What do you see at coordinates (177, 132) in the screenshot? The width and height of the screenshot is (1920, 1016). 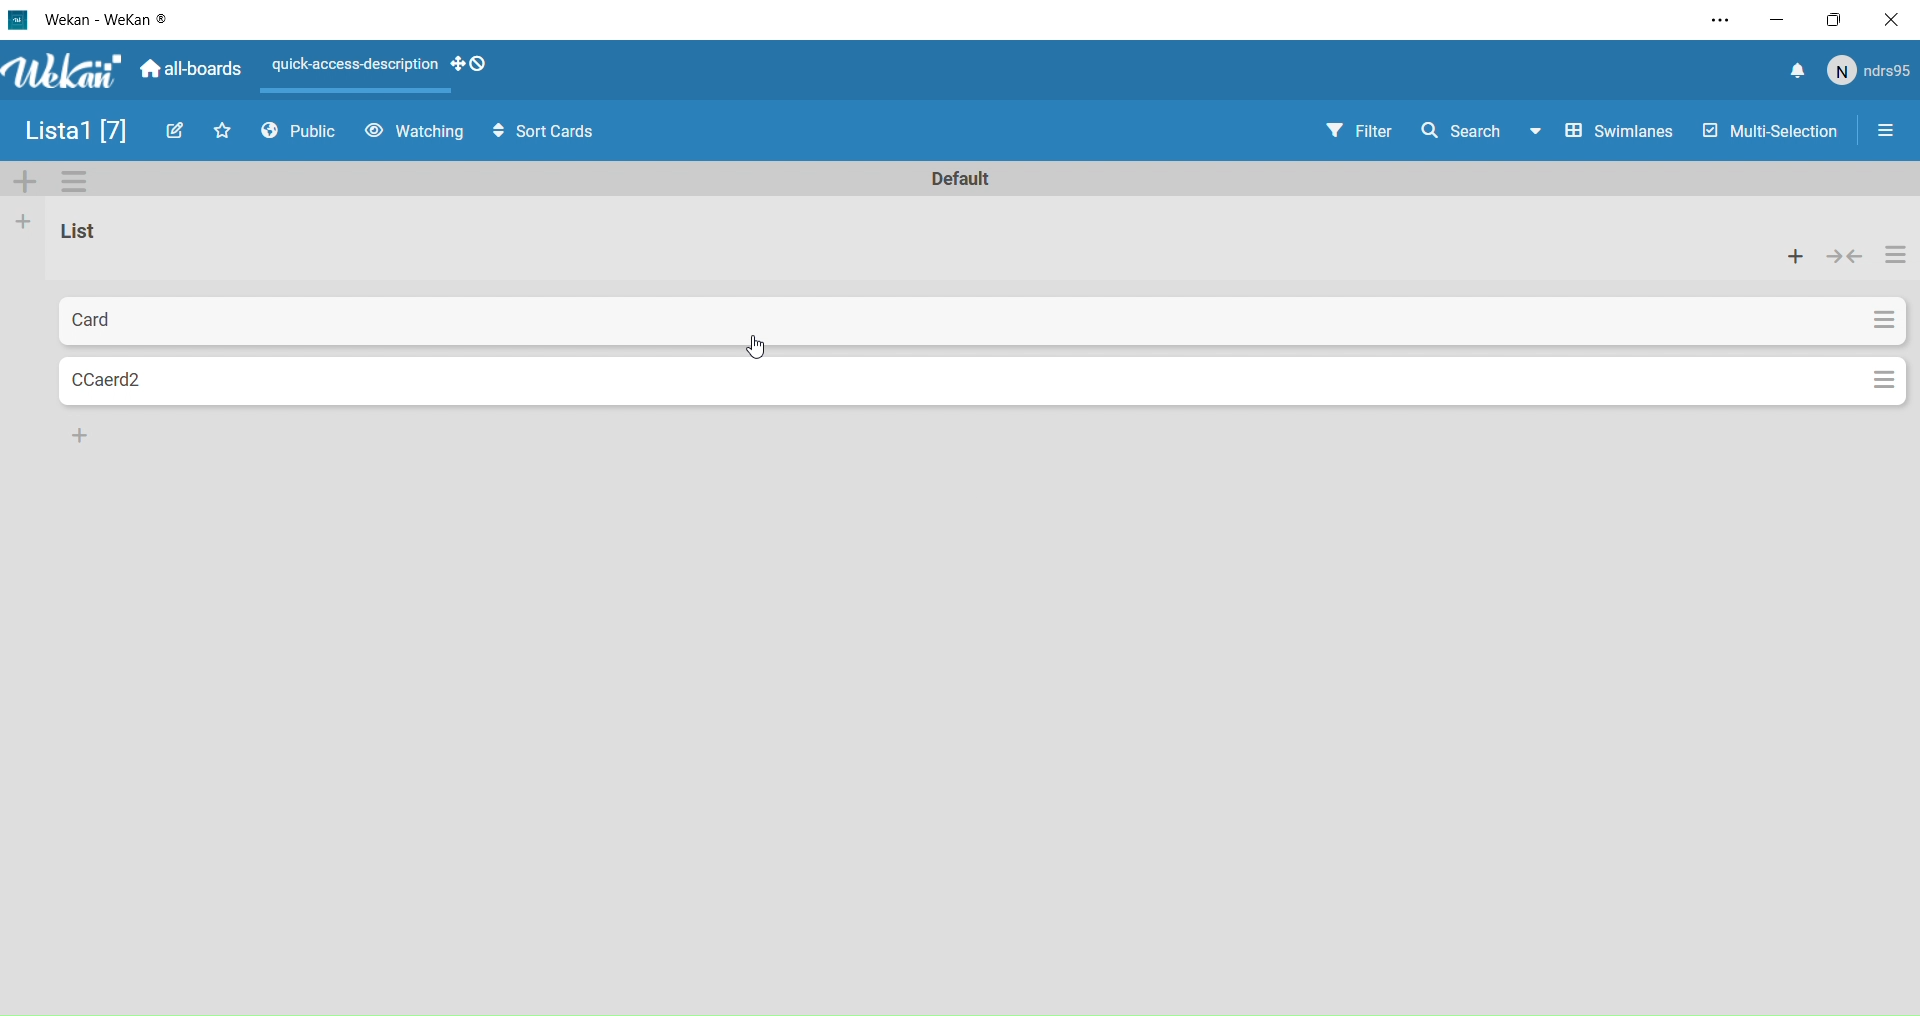 I see `Edit` at bounding box center [177, 132].